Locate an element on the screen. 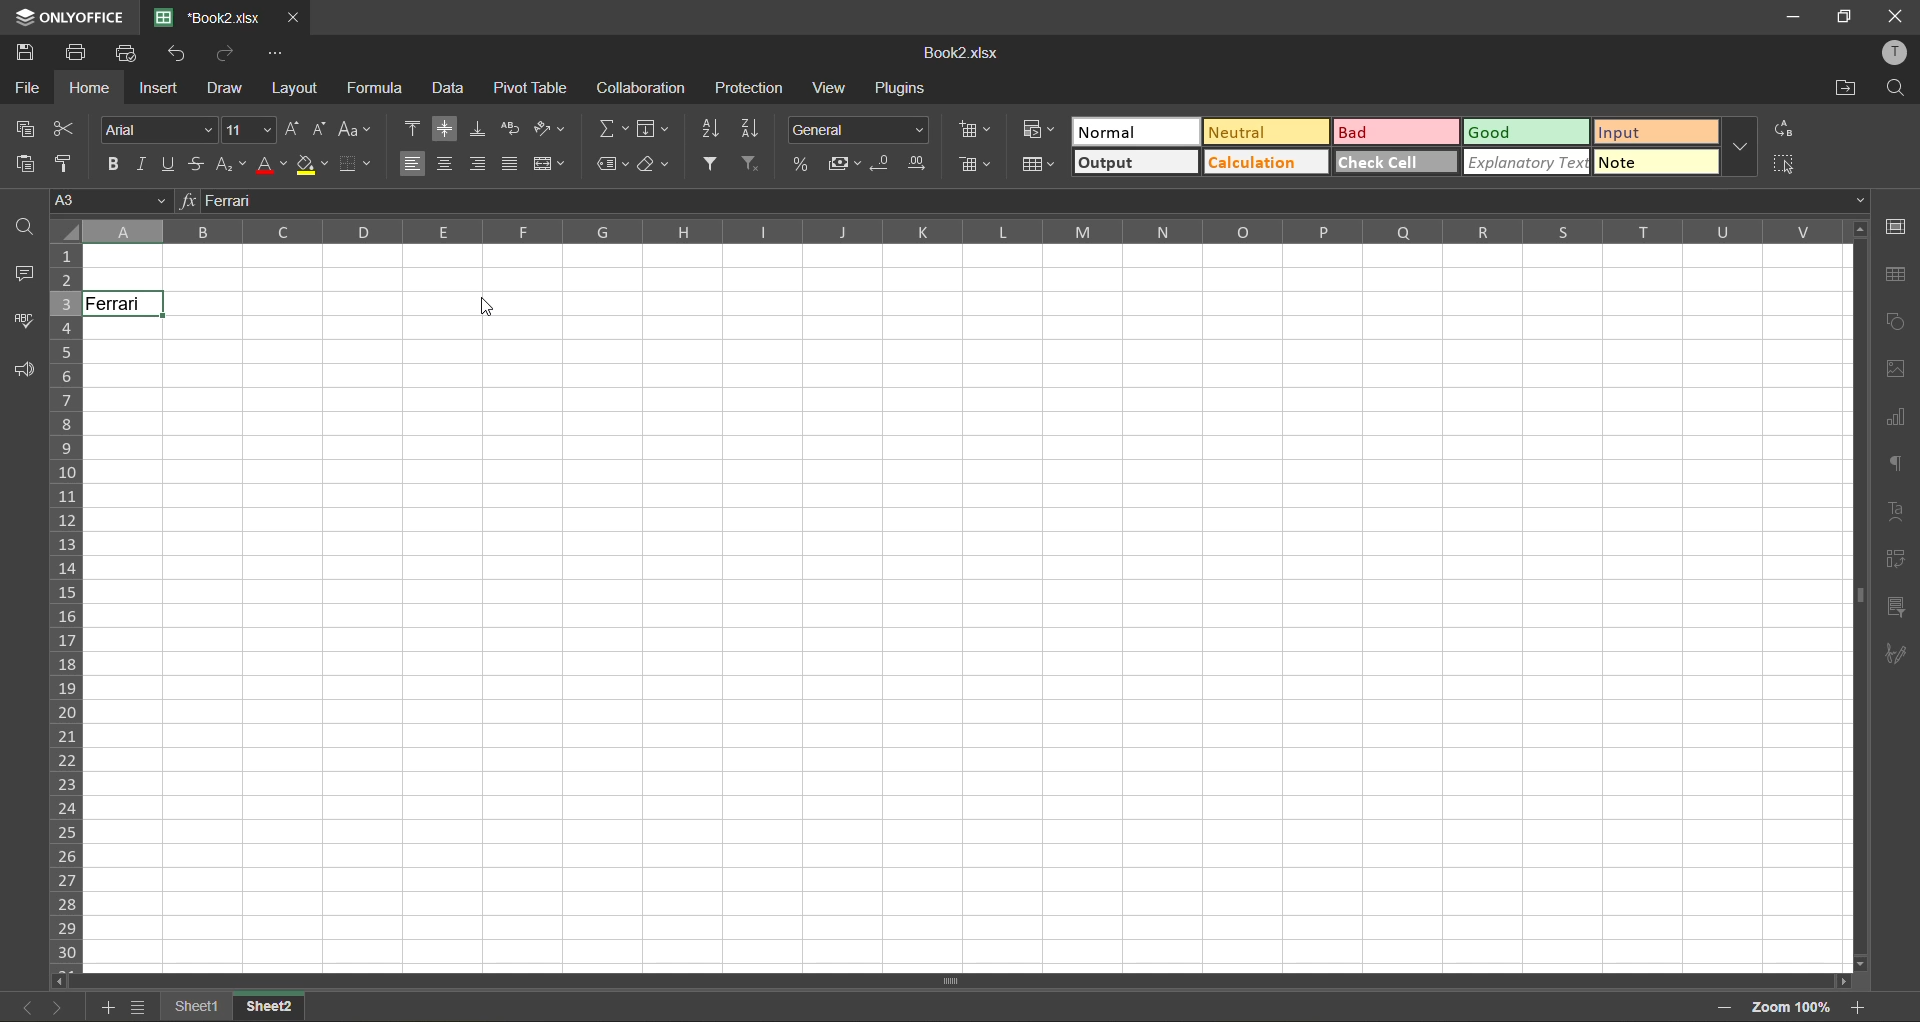 The width and height of the screenshot is (1920, 1022). decrease decimal is located at coordinates (882, 165).